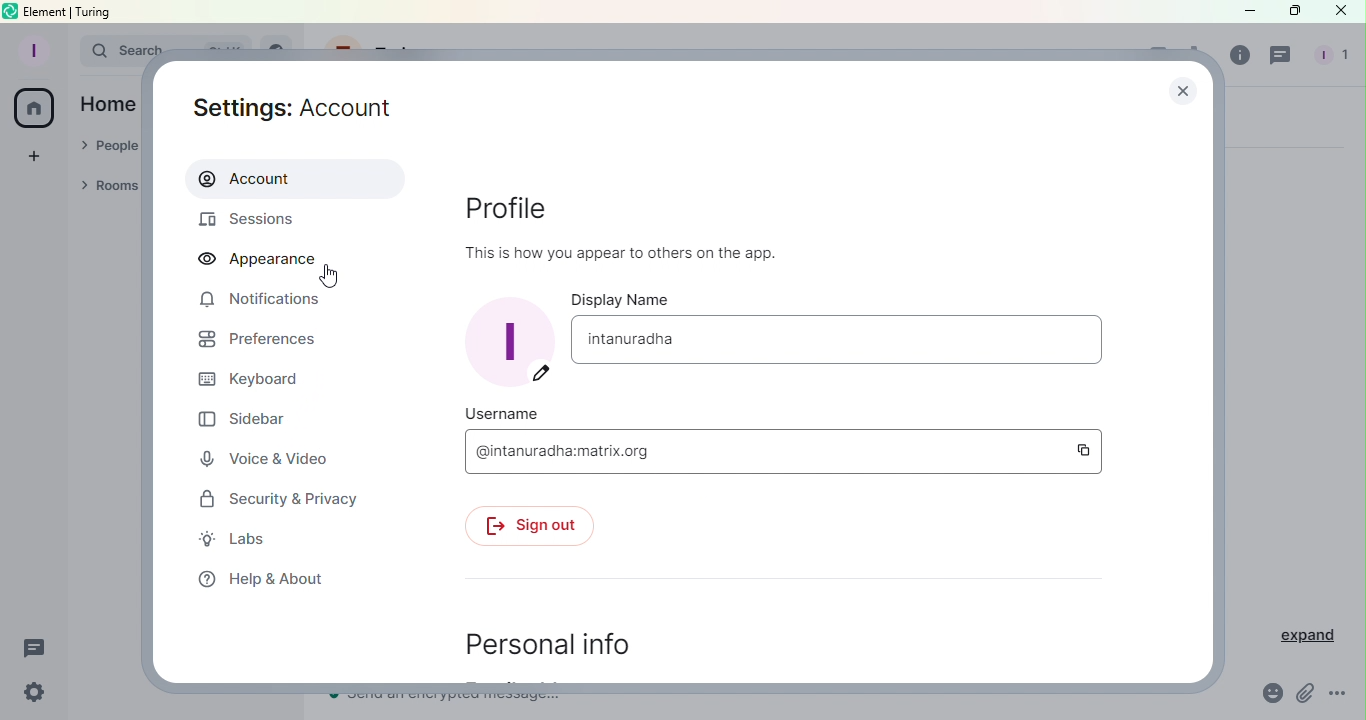 The width and height of the screenshot is (1366, 720). What do you see at coordinates (1283, 56) in the screenshot?
I see `Threads` at bounding box center [1283, 56].